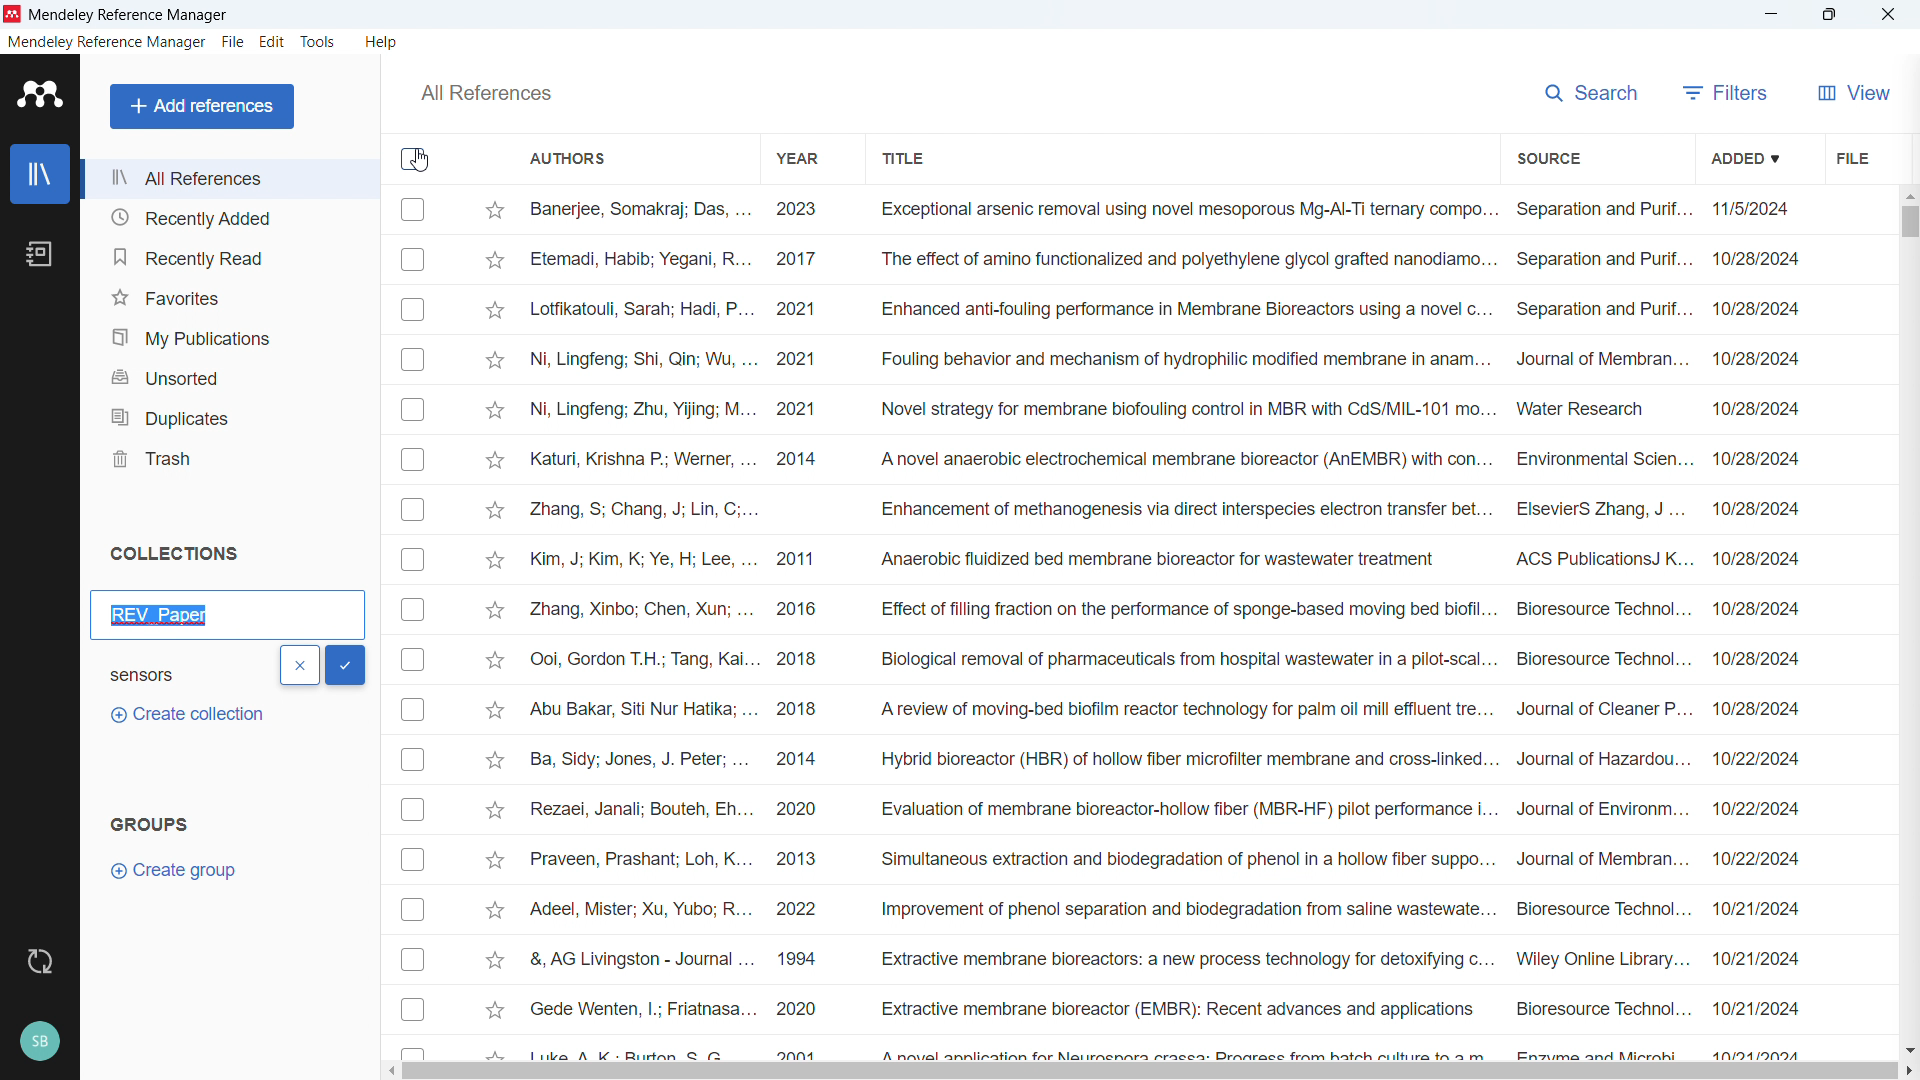  What do you see at coordinates (494, 960) in the screenshot?
I see `Star mark respective publication` at bounding box center [494, 960].